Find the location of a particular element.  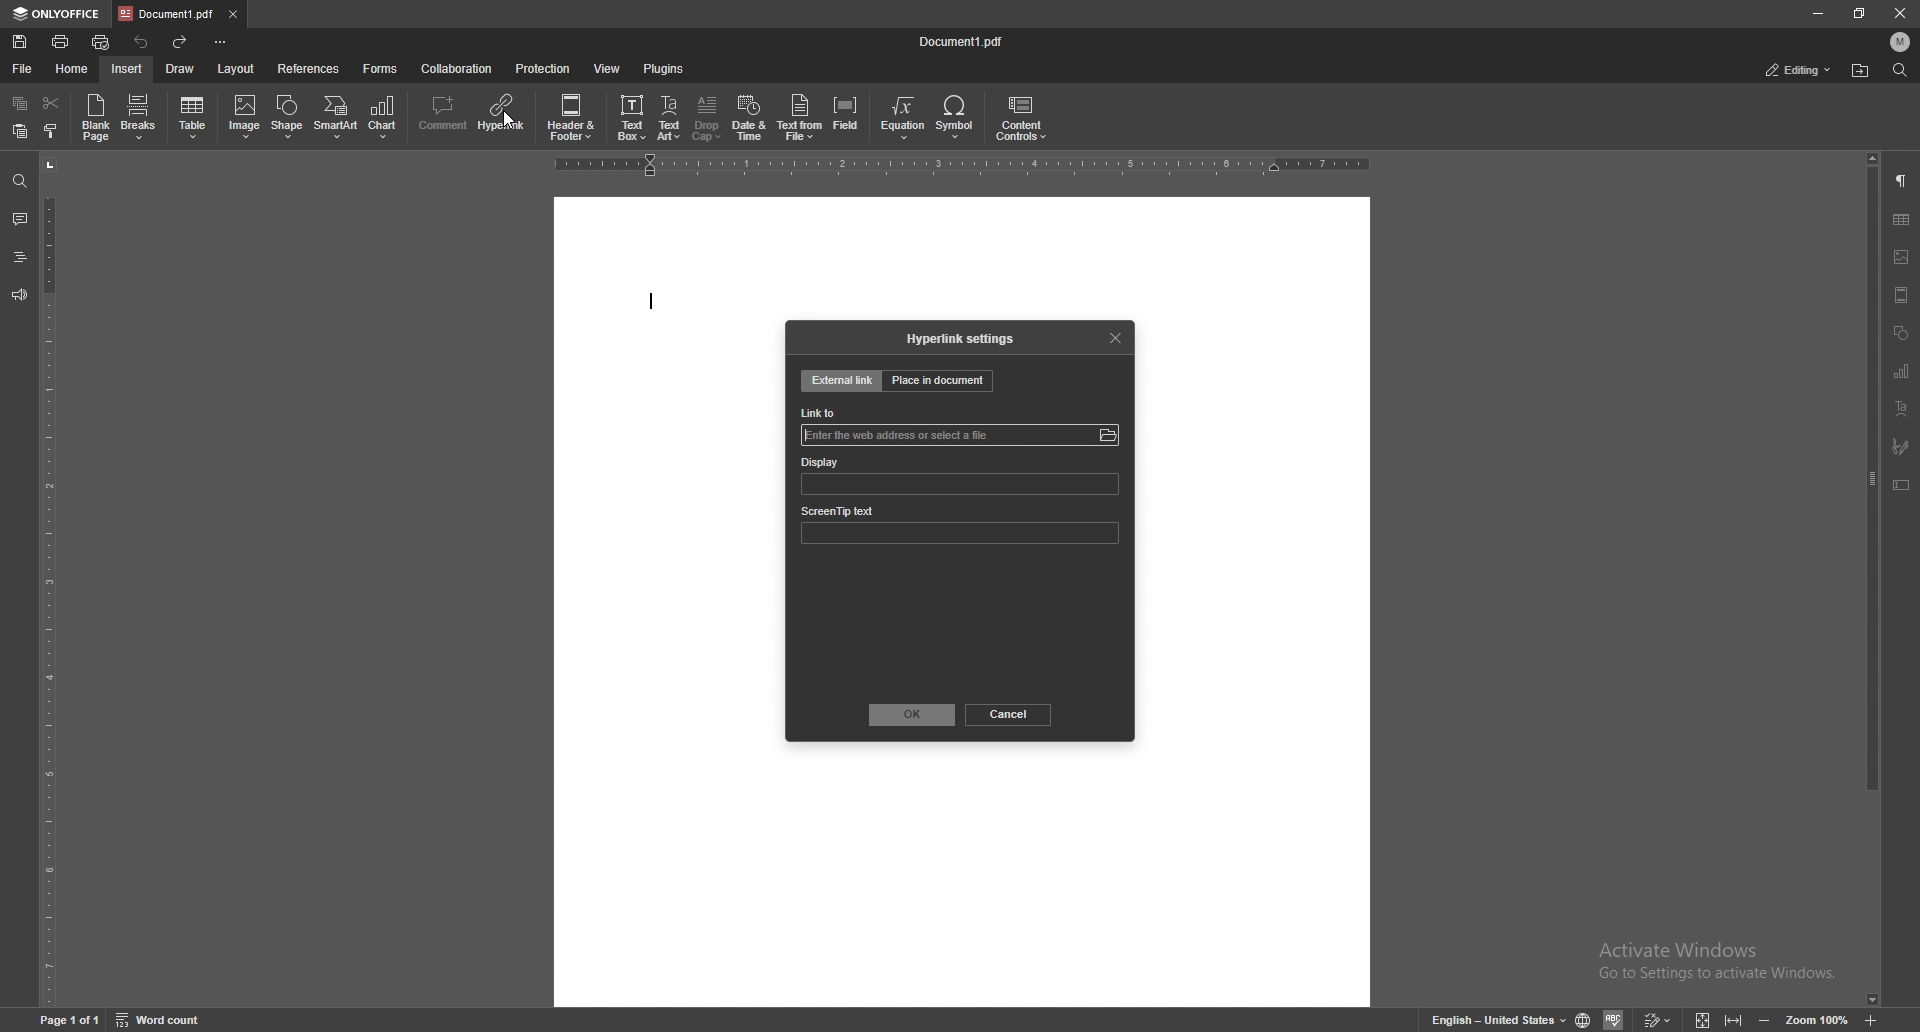

text cursor is located at coordinates (654, 303).